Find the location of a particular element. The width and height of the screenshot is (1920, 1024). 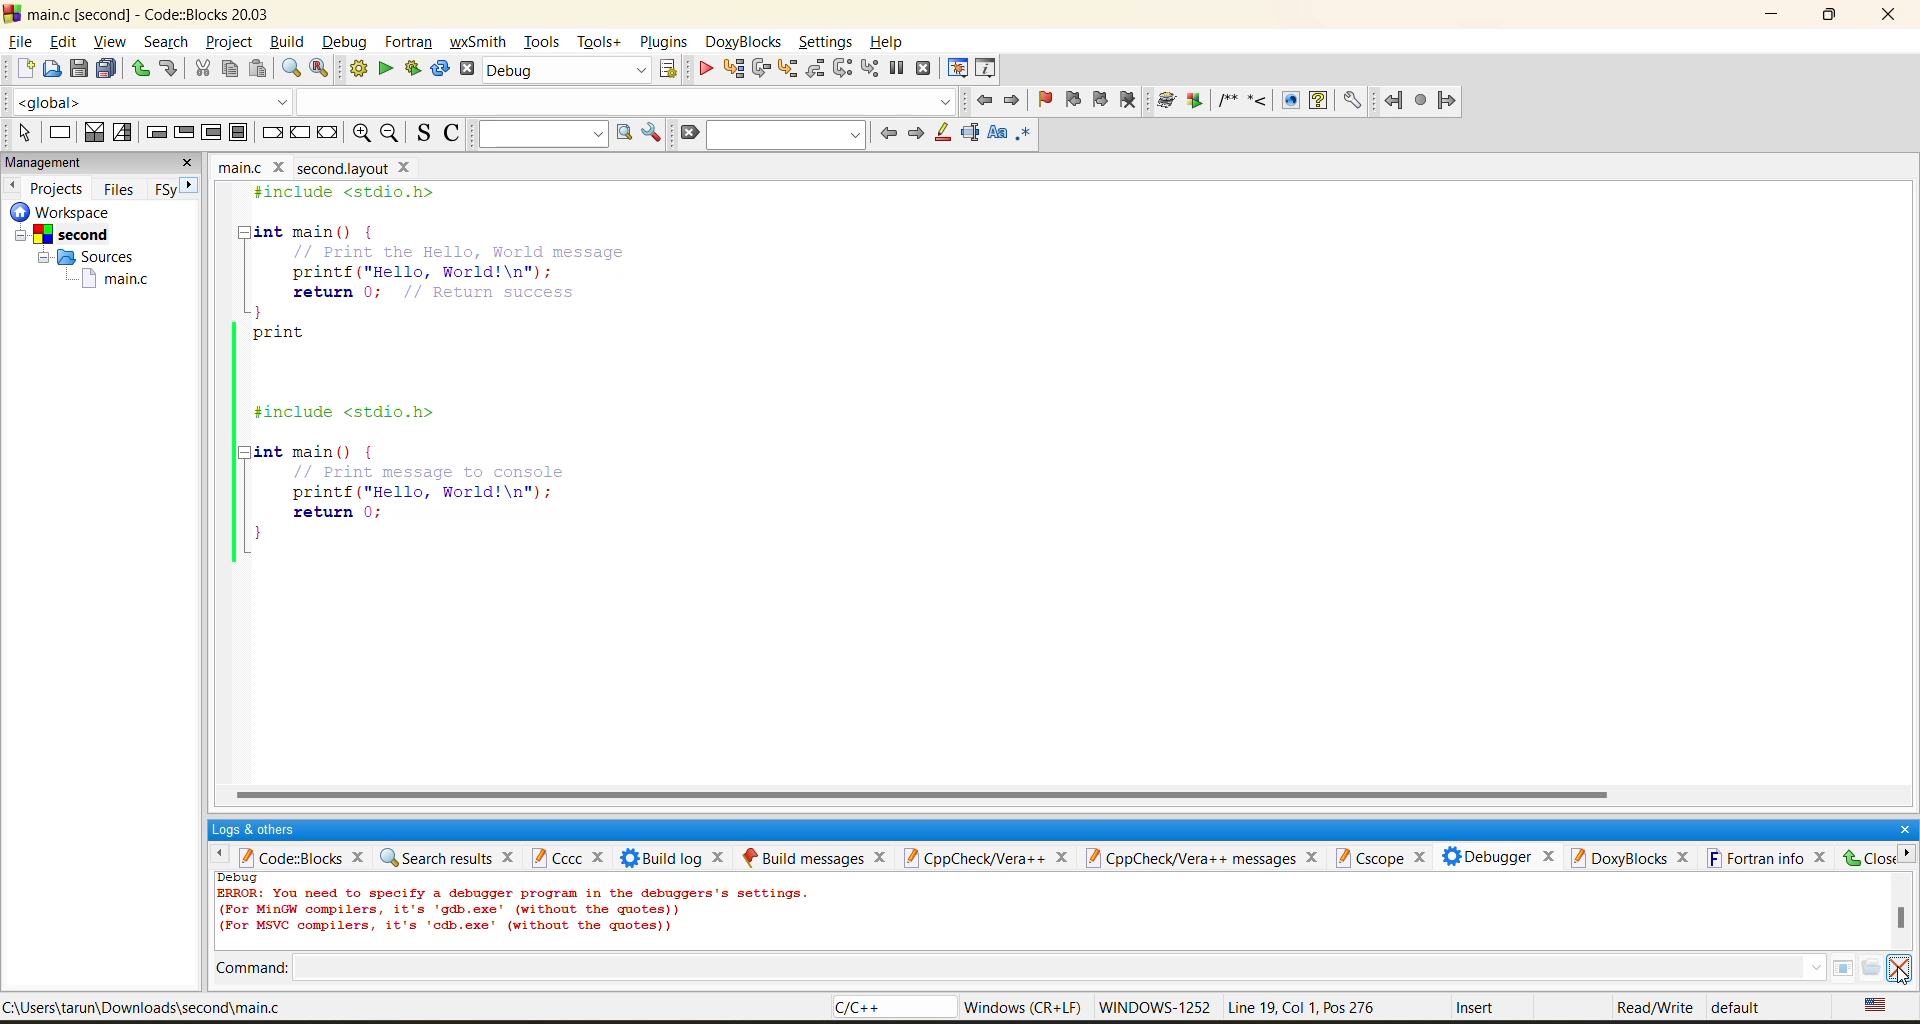

debugger is located at coordinates (1503, 859).